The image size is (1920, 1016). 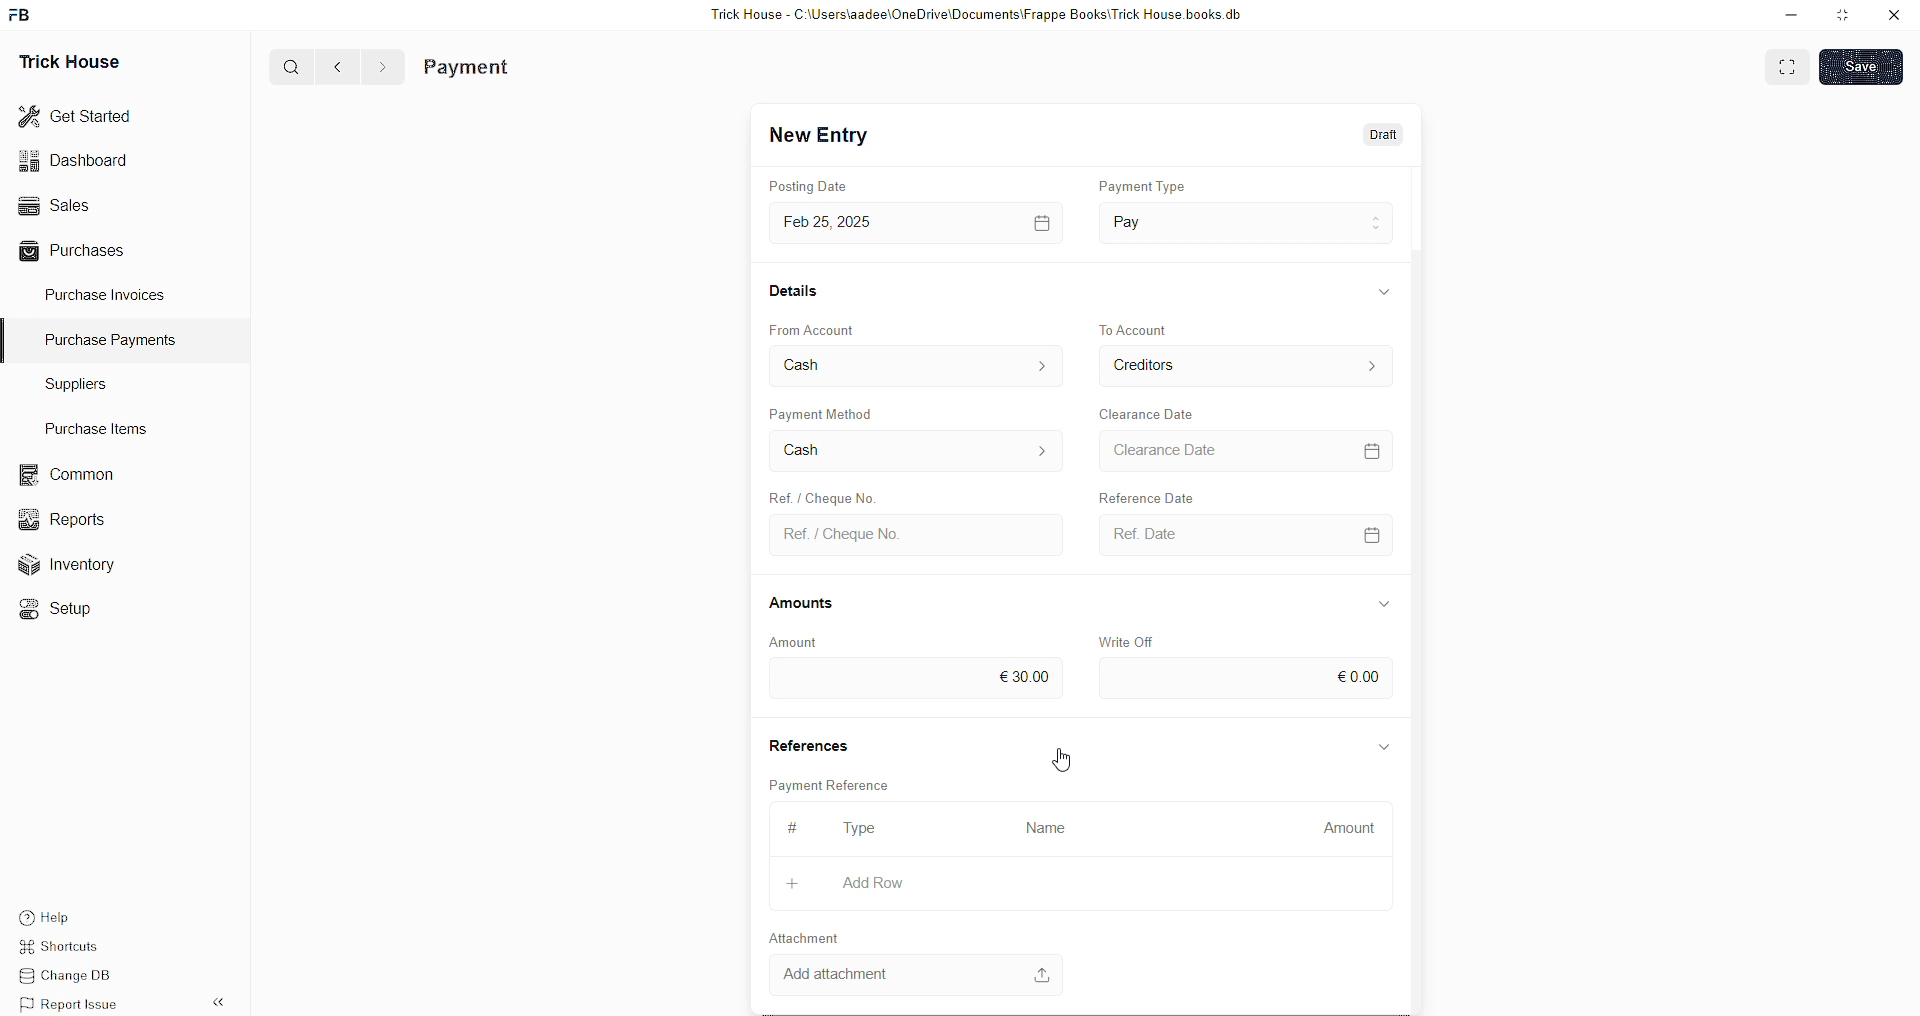 What do you see at coordinates (1894, 15) in the screenshot?
I see `close` at bounding box center [1894, 15].